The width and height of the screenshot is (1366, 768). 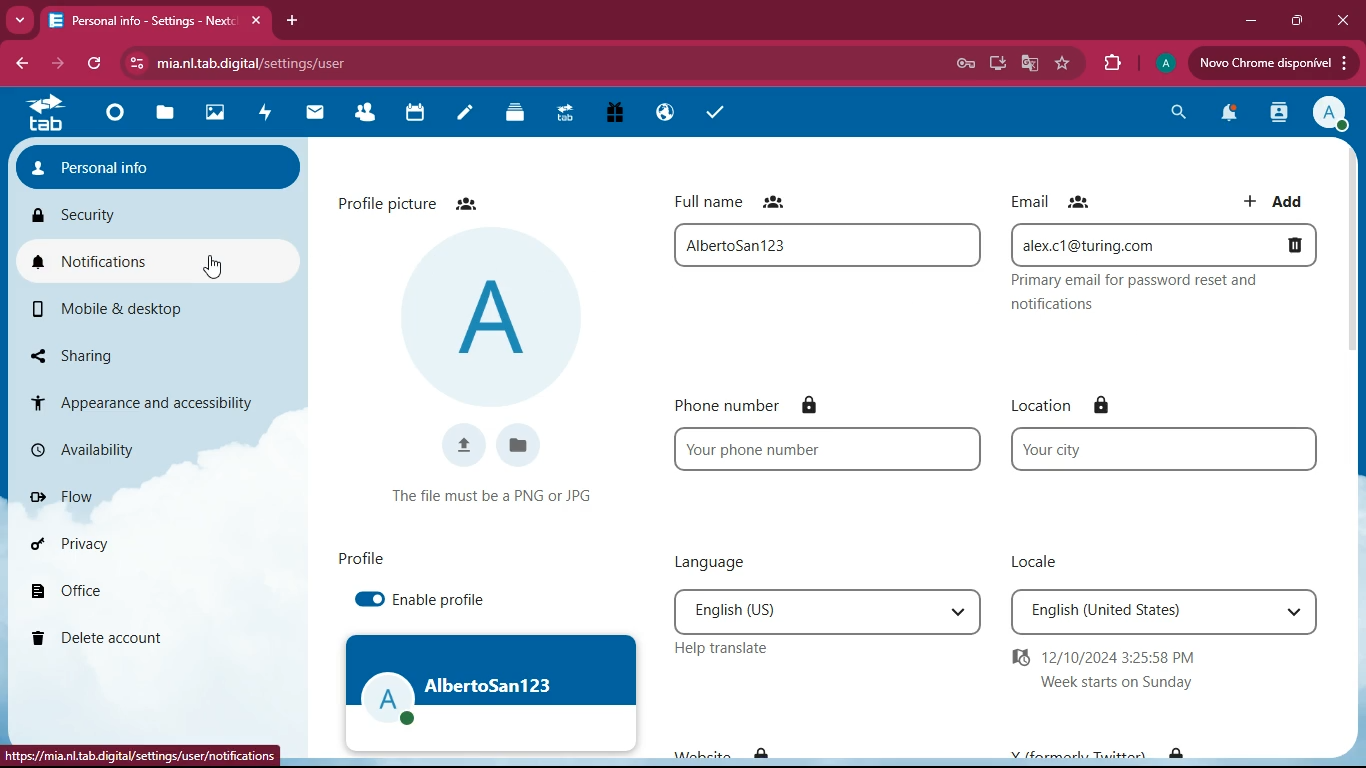 I want to click on close, so click(x=1340, y=20).